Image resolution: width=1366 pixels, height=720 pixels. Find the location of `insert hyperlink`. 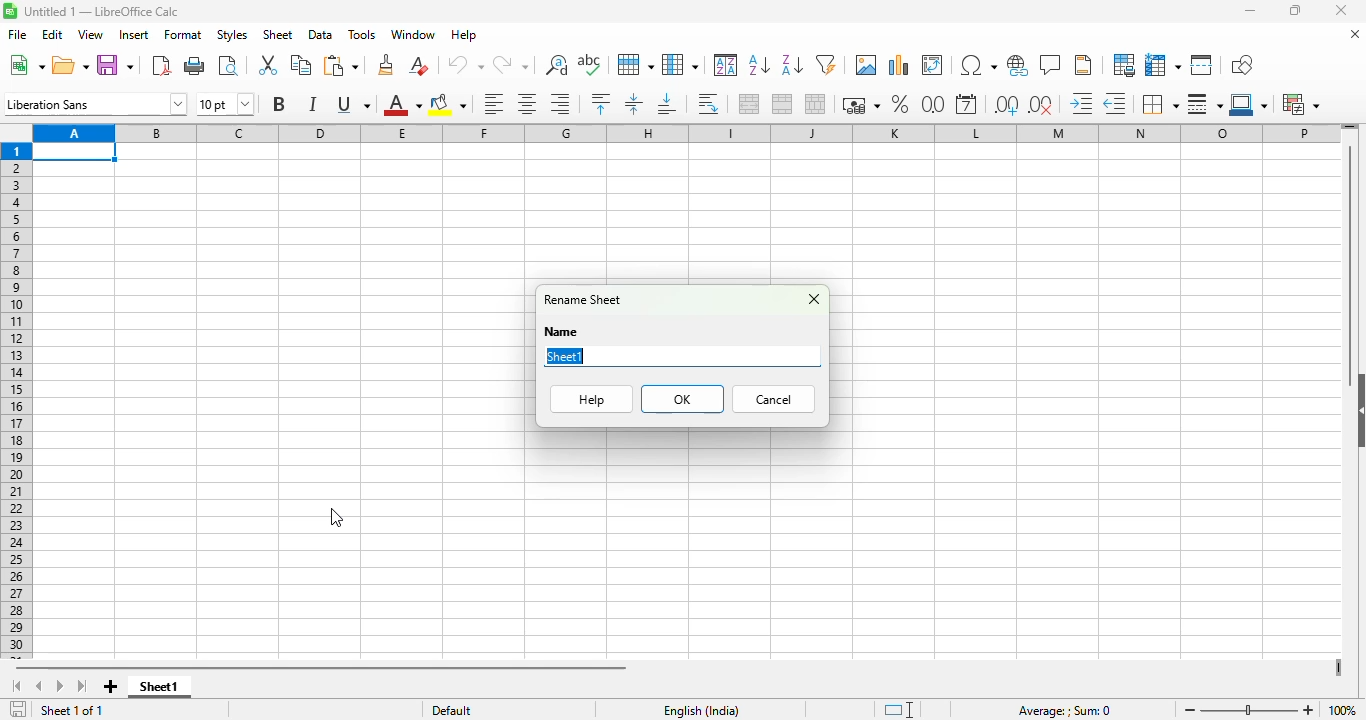

insert hyperlink is located at coordinates (1018, 66).